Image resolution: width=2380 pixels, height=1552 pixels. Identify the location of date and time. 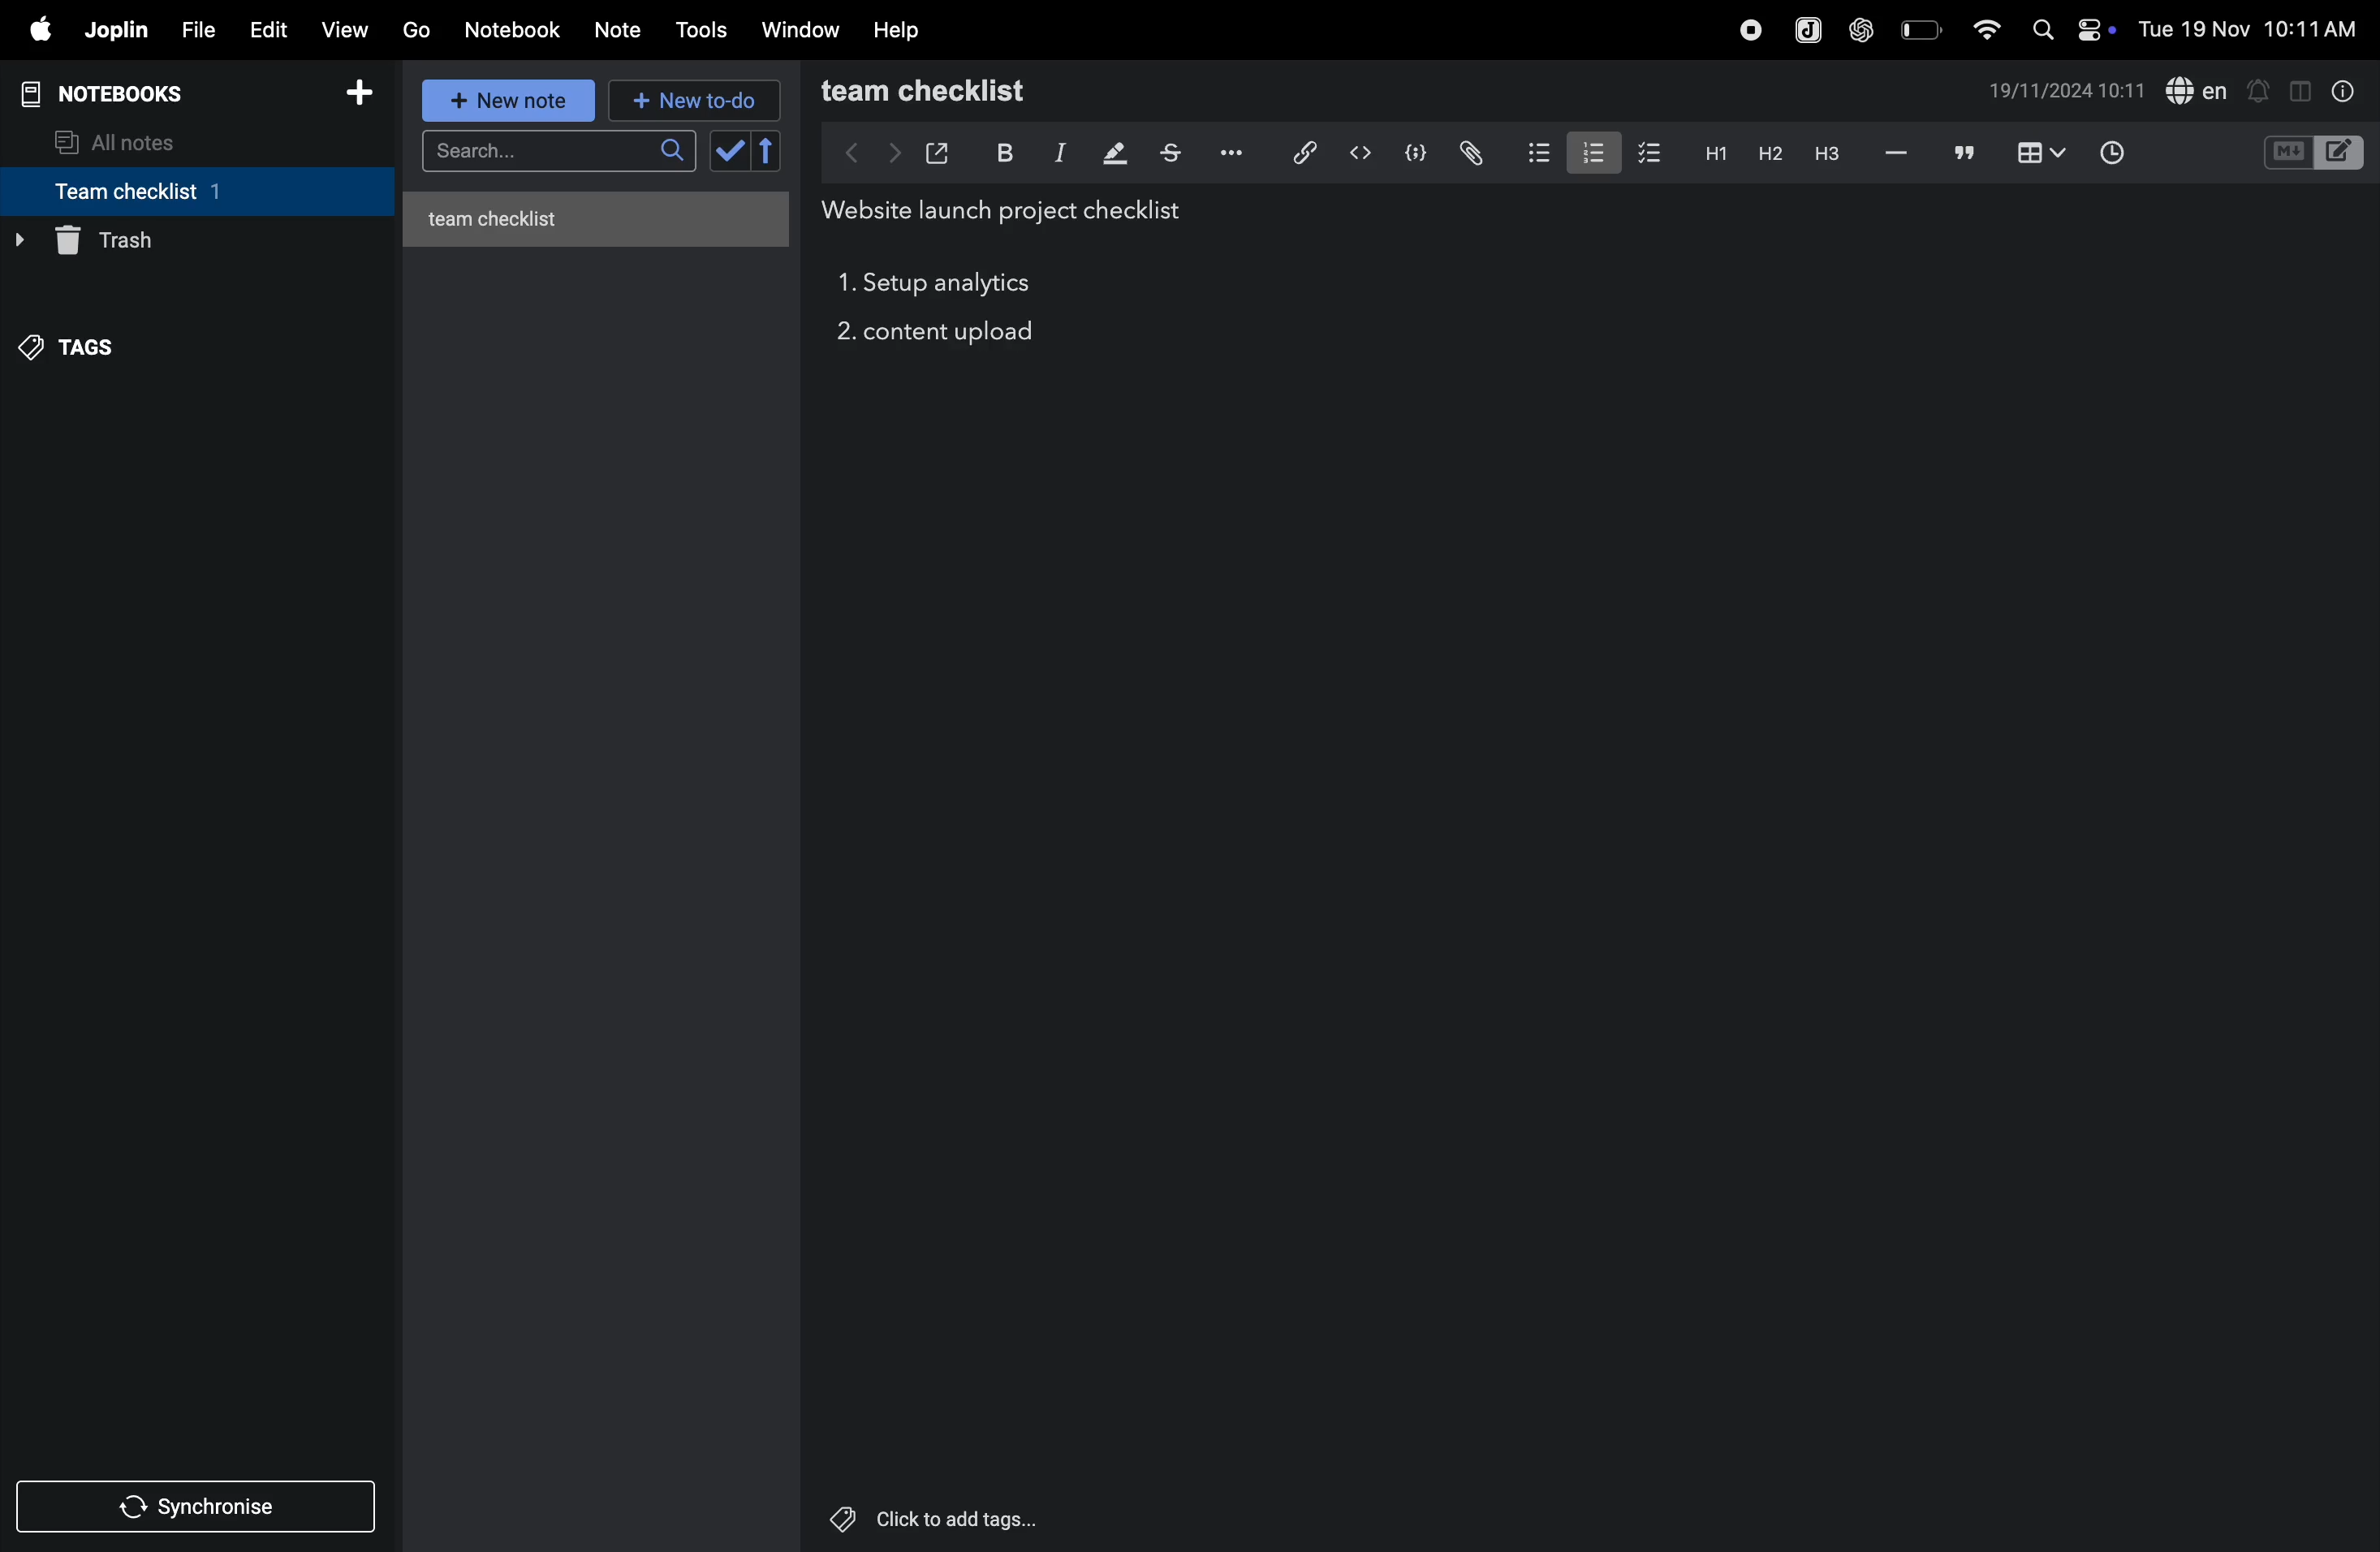
(2068, 93).